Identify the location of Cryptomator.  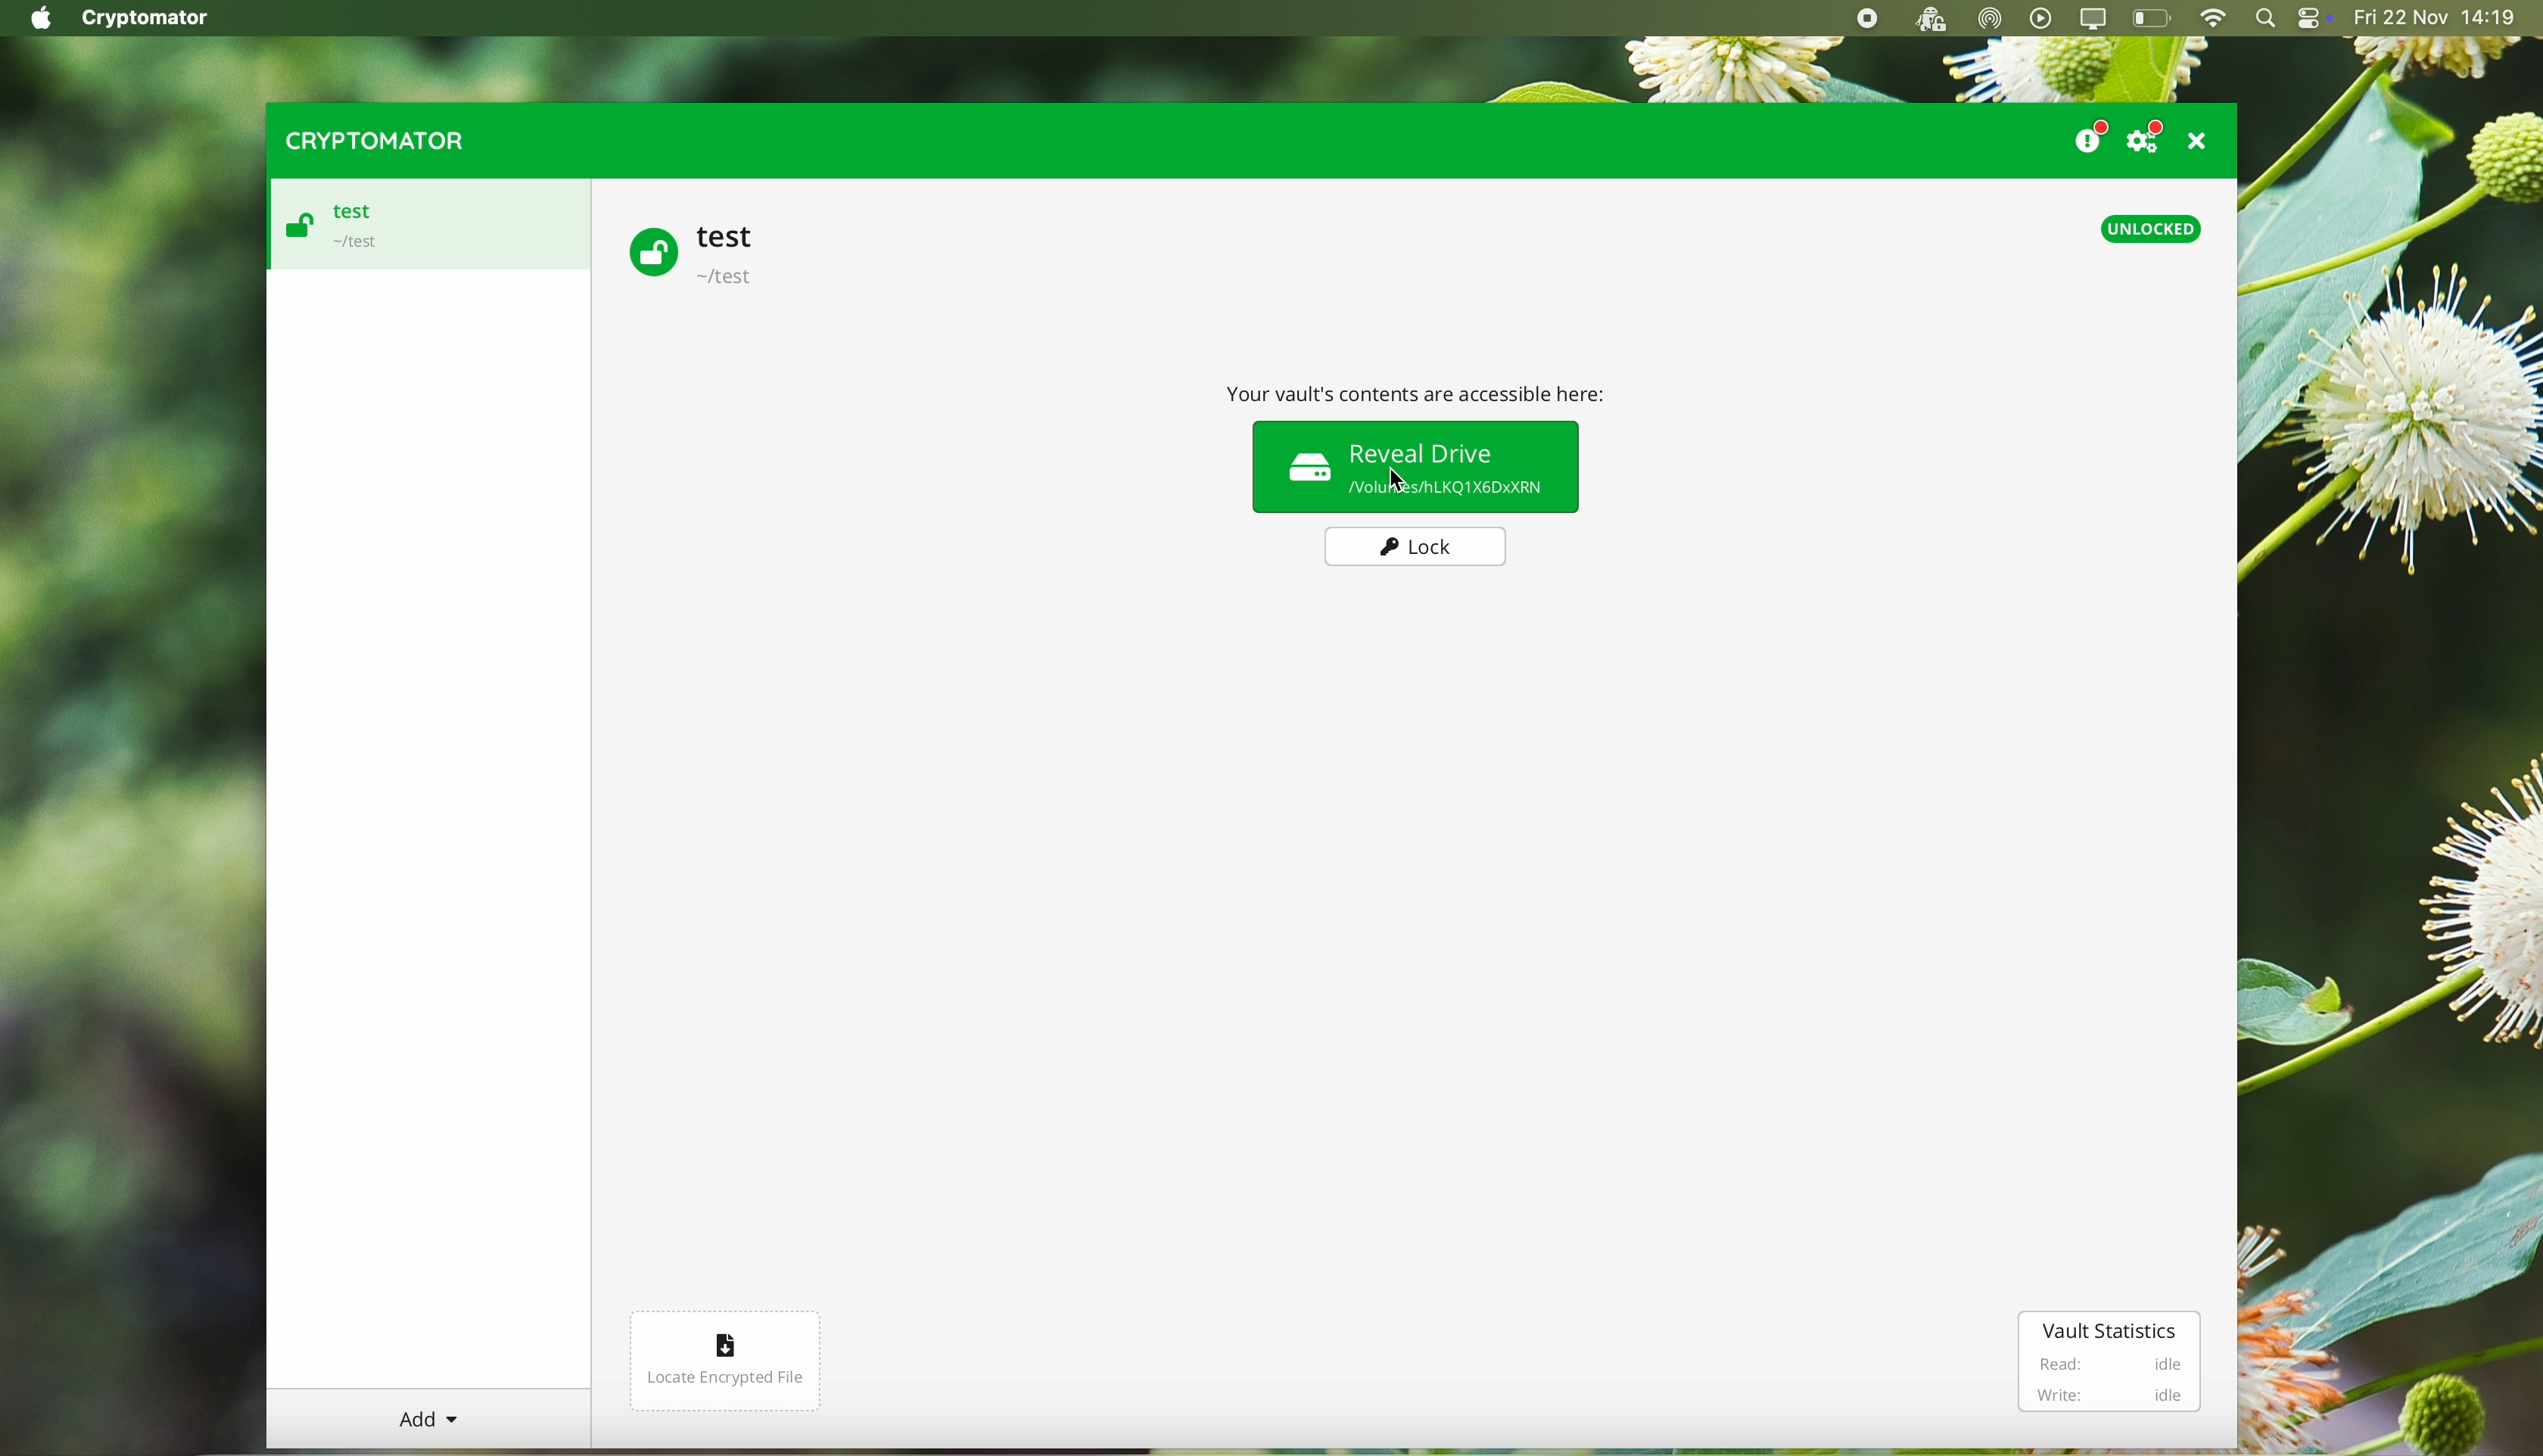
(148, 19).